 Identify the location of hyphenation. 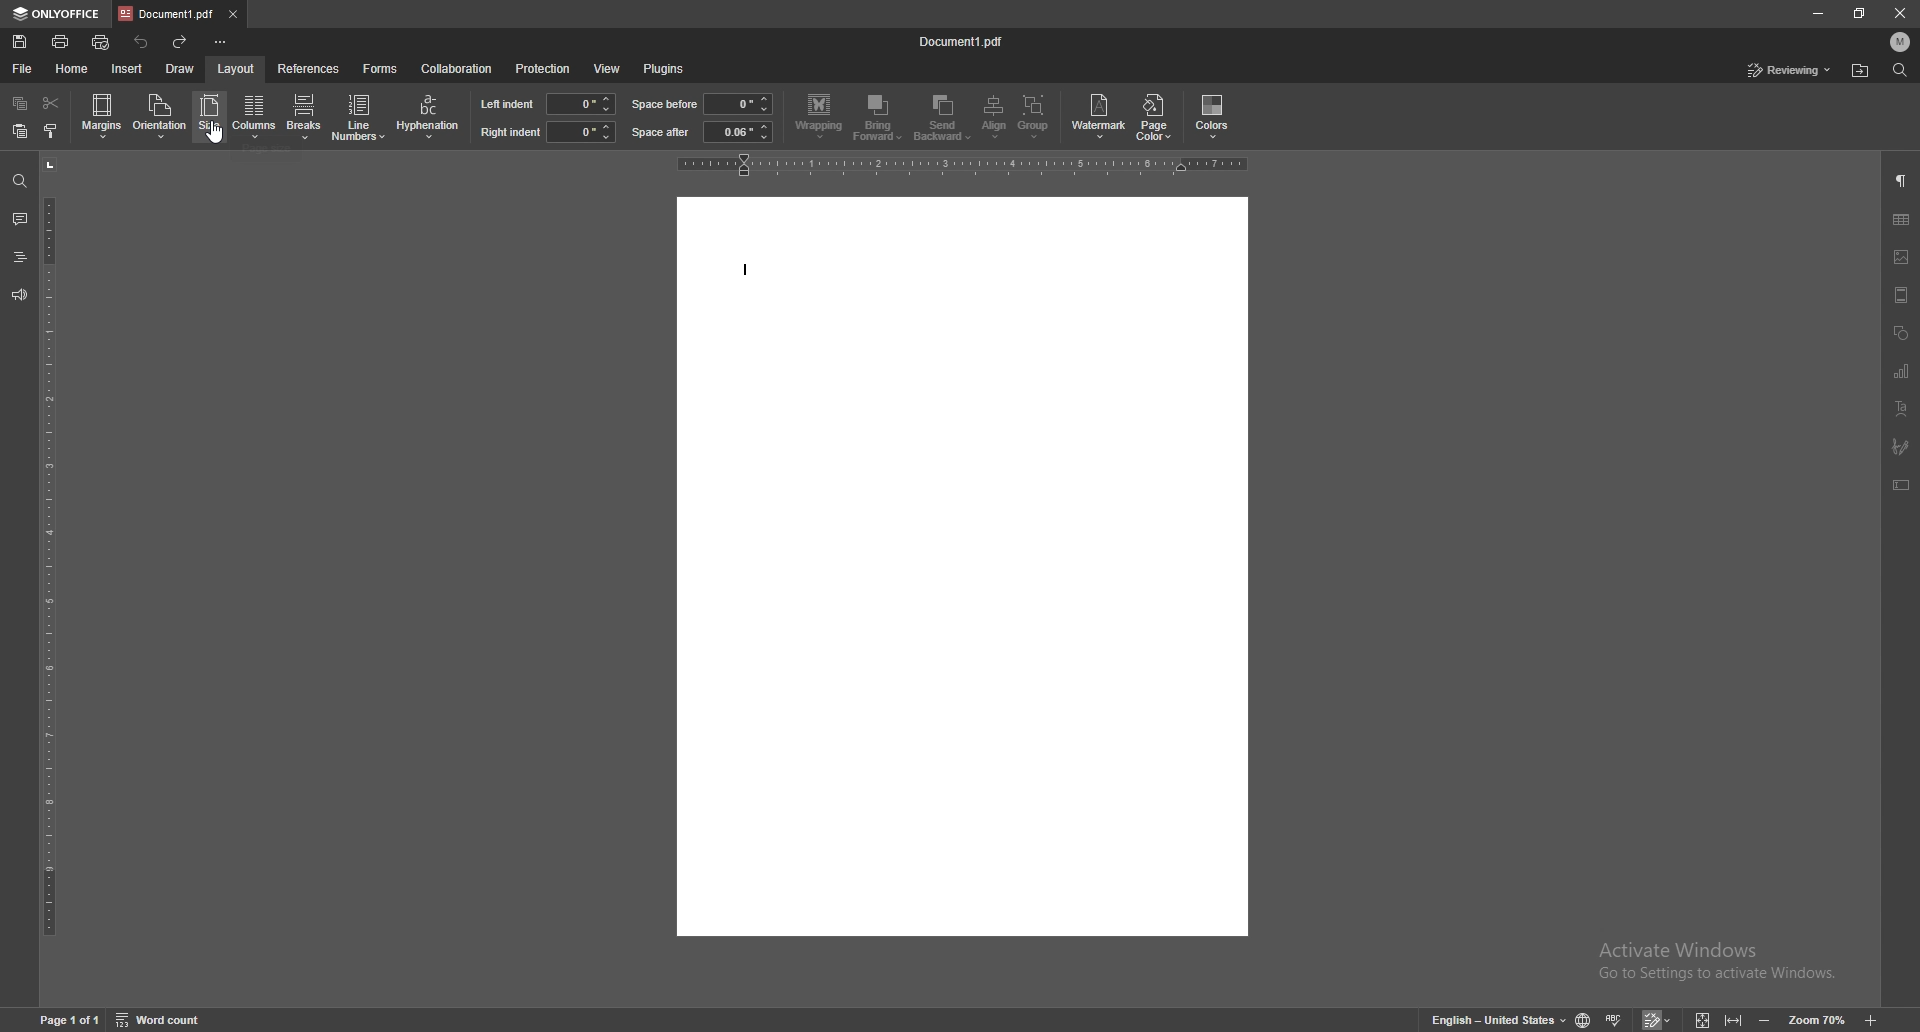
(428, 117).